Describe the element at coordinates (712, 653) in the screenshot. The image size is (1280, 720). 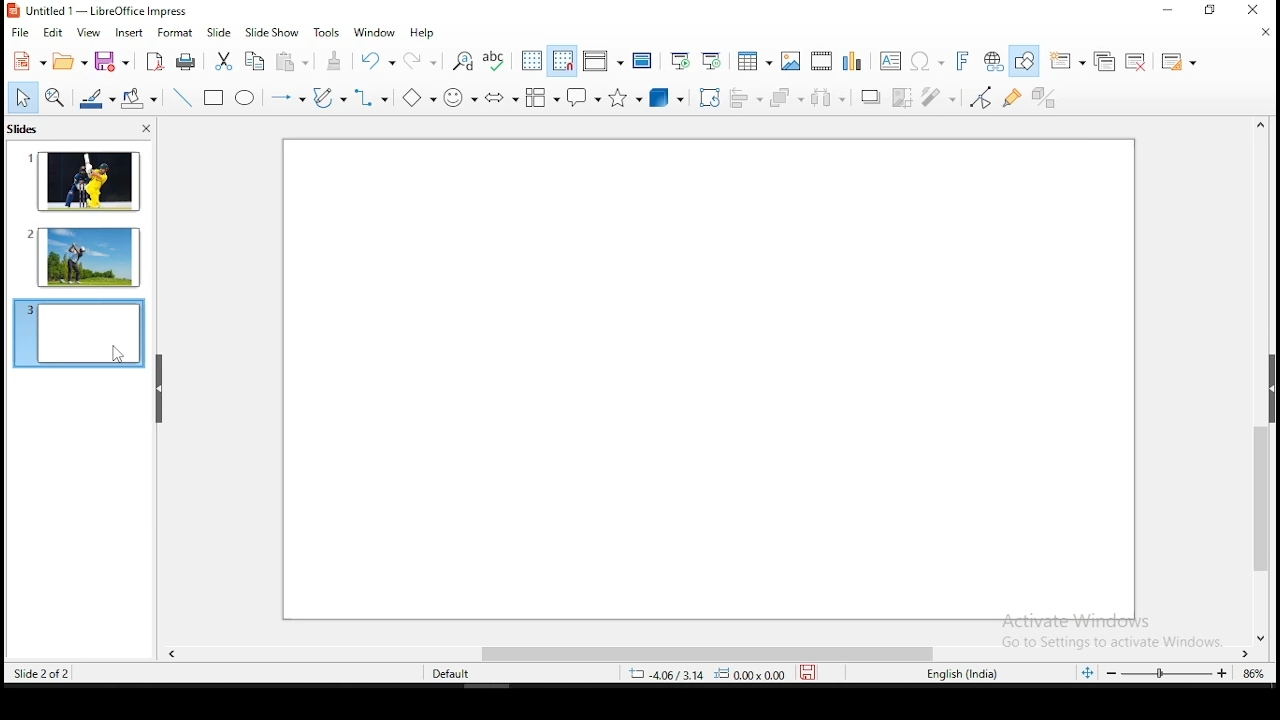
I see `scroll bar` at that location.